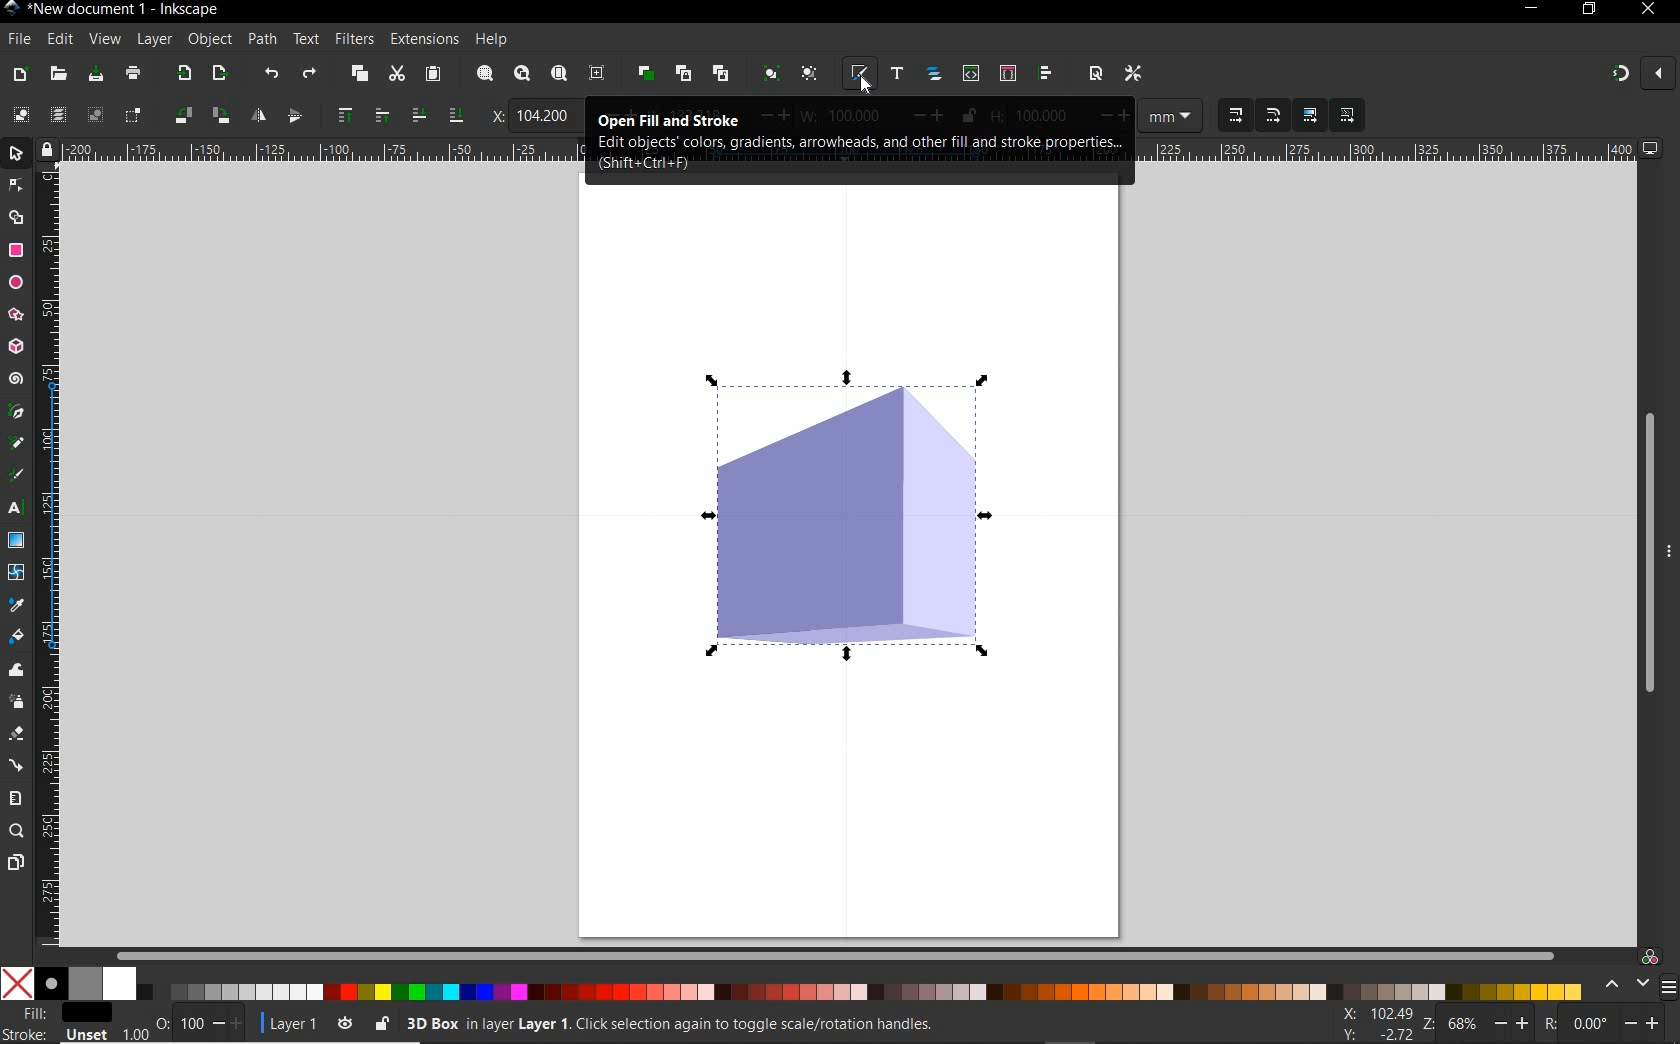  Describe the element at coordinates (1374, 1022) in the screenshot. I see `CURSOR COORDINATES` at that location.